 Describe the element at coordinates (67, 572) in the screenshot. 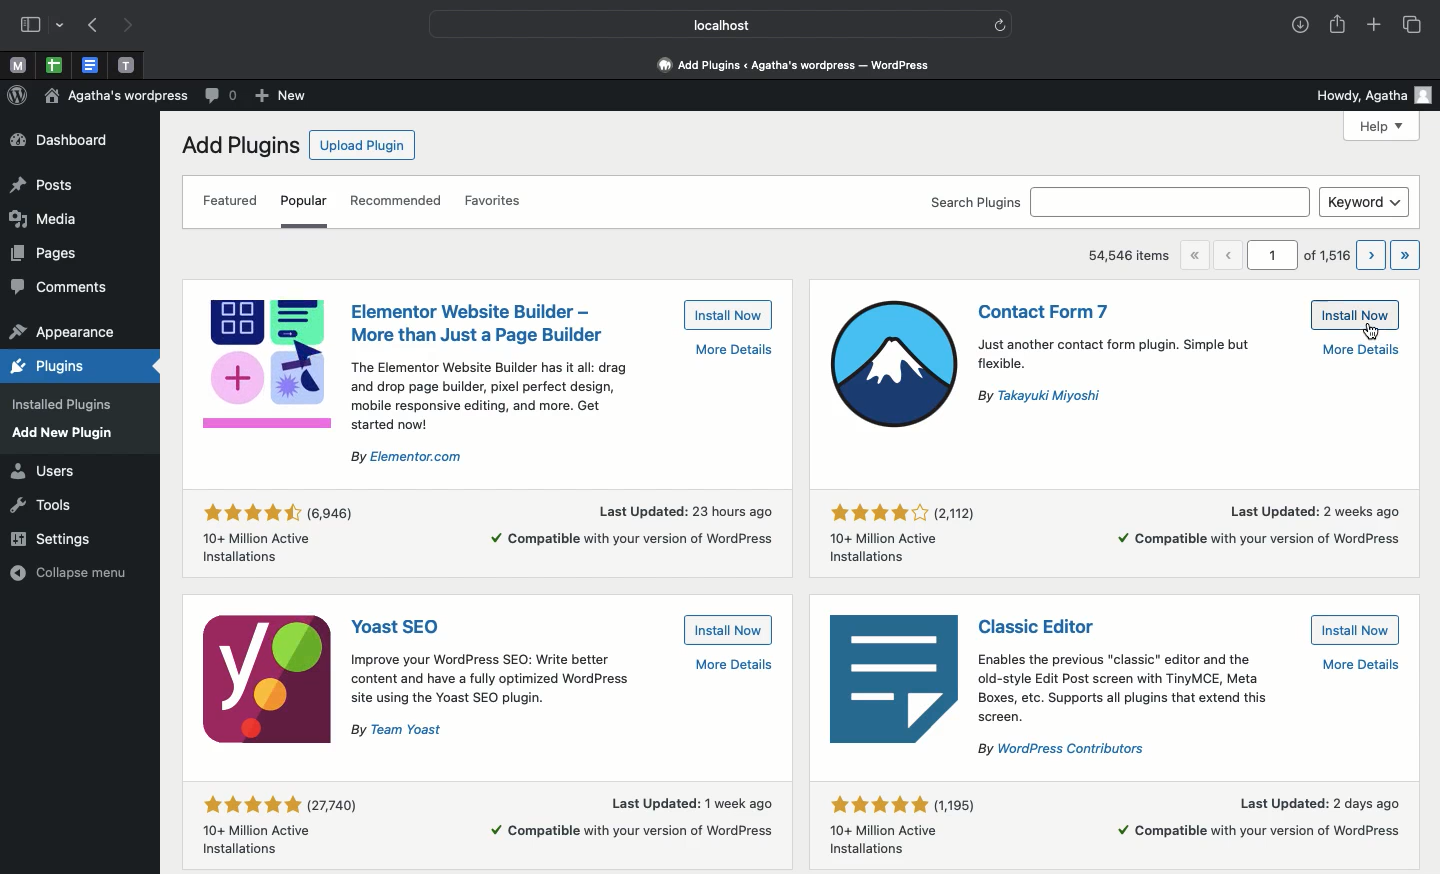

I see `collapse menu` at that location.